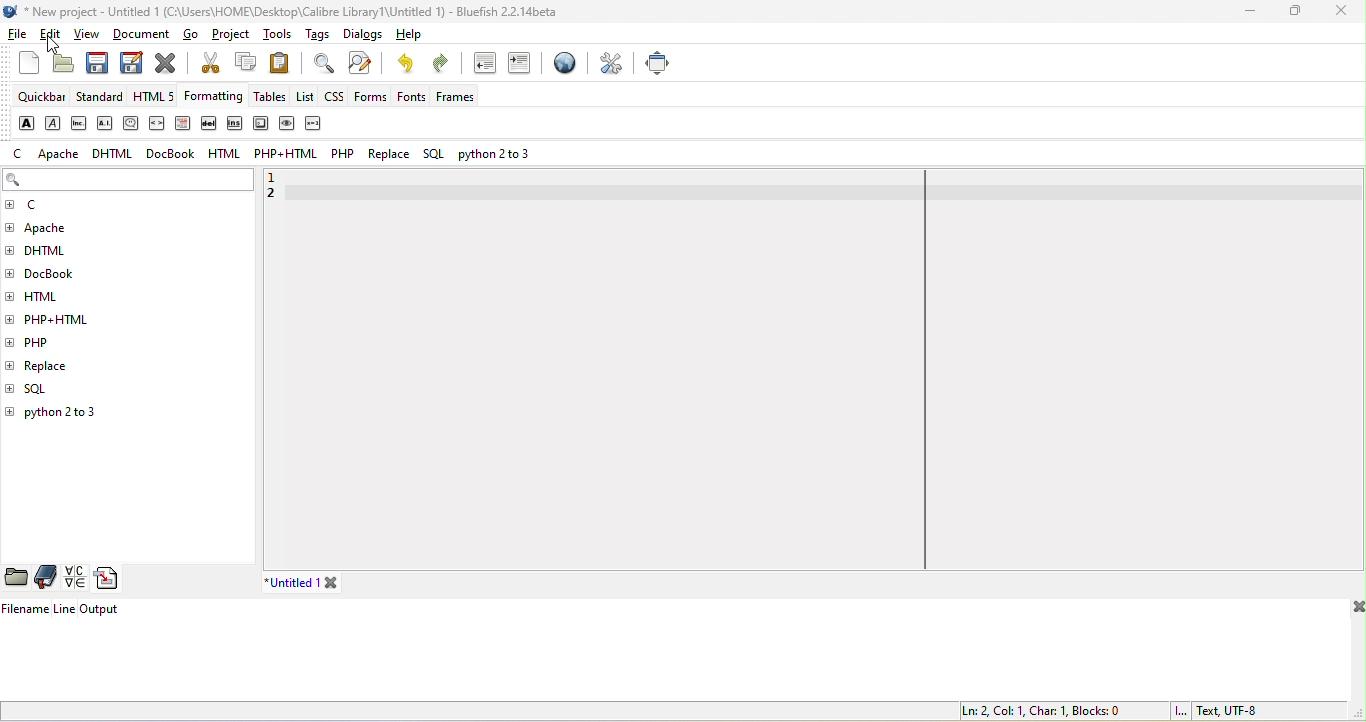 The height and width of the screenshot is (722, 1366). Describe the element at coordinates (182, 124) in the screenshot. I see `definition` at that location.